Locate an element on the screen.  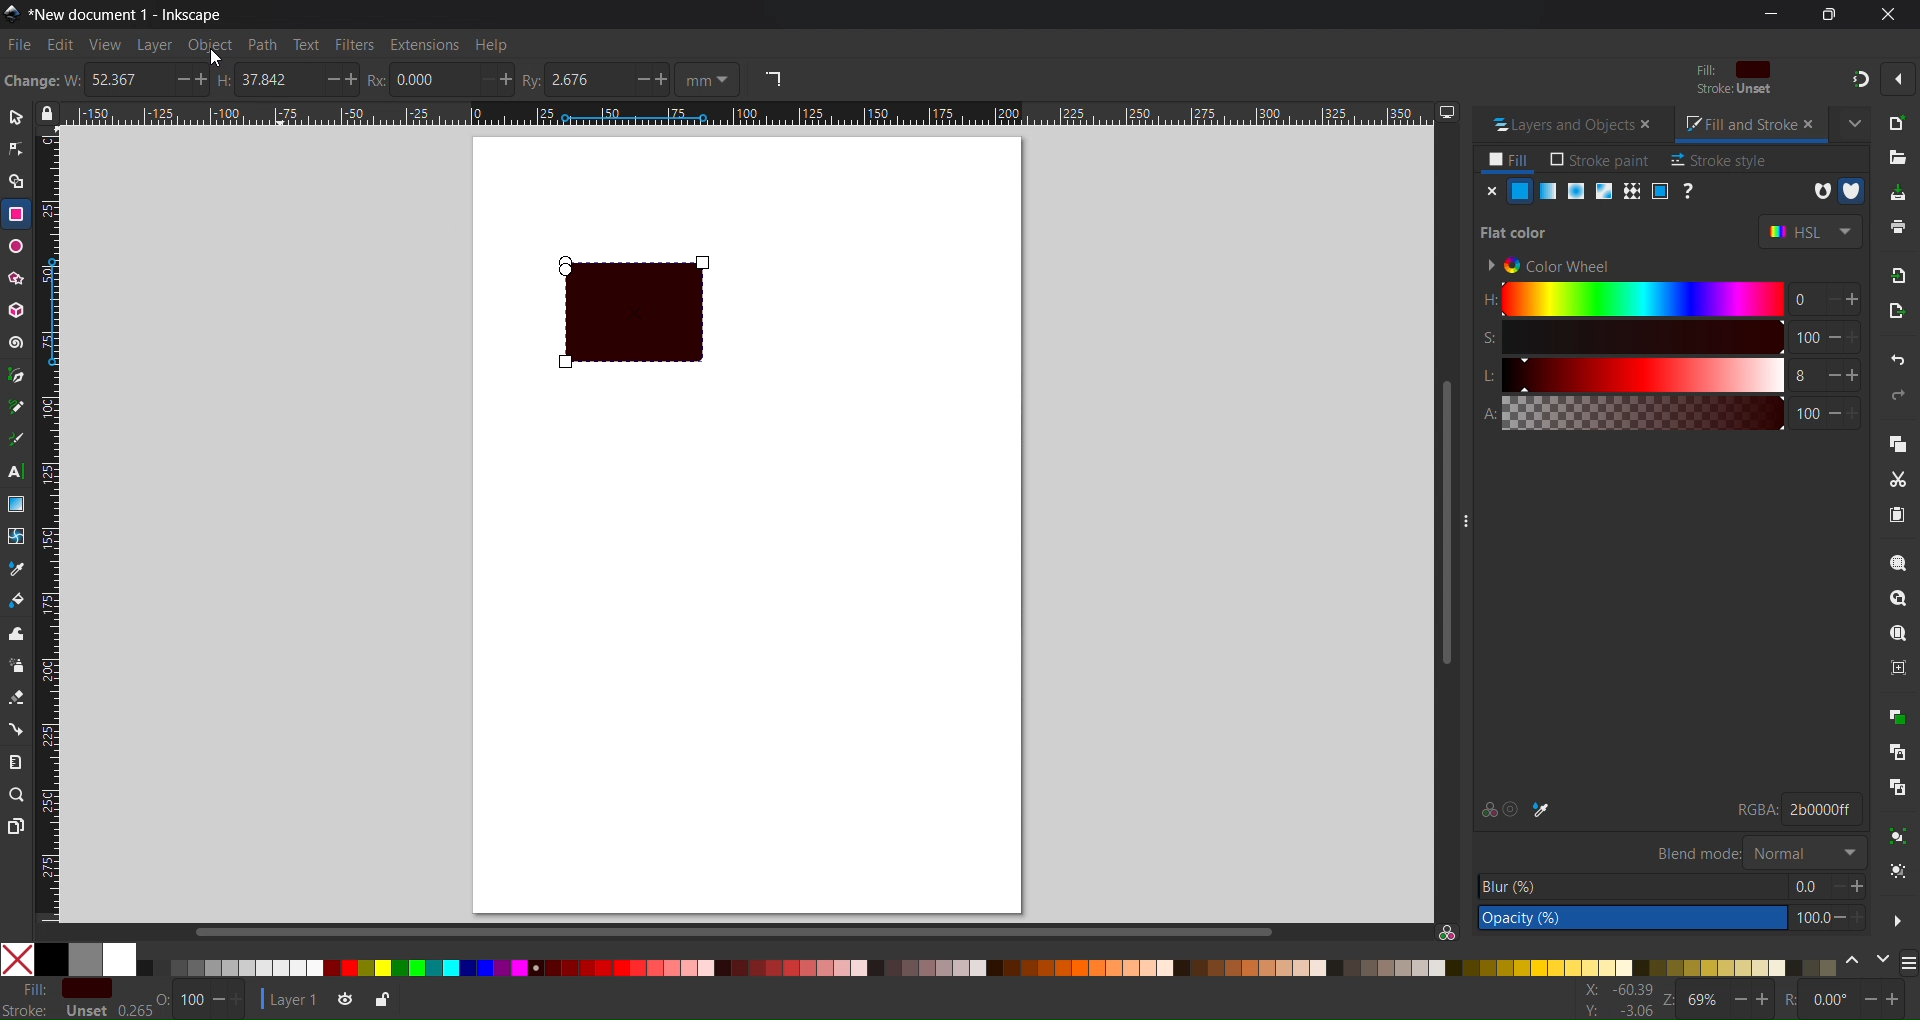
Minimize width is located at coordinates (175, 82).